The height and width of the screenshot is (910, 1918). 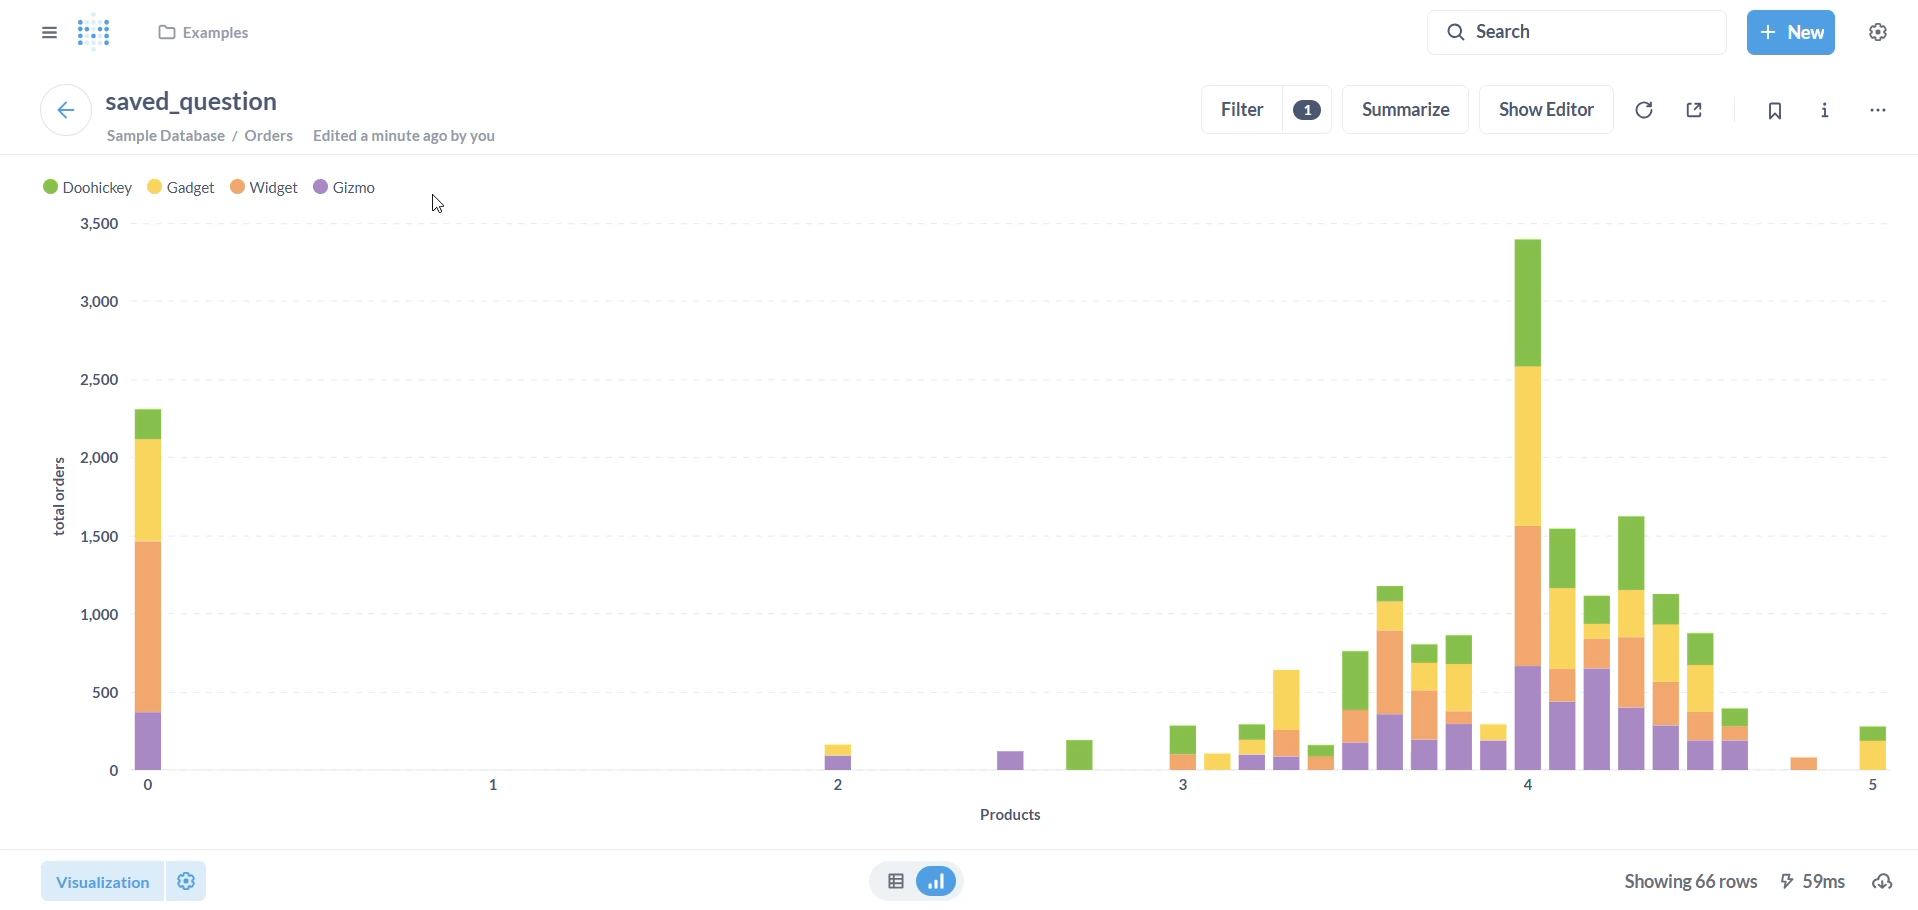 I want to click on TEXT, so click(x=438, y=207).